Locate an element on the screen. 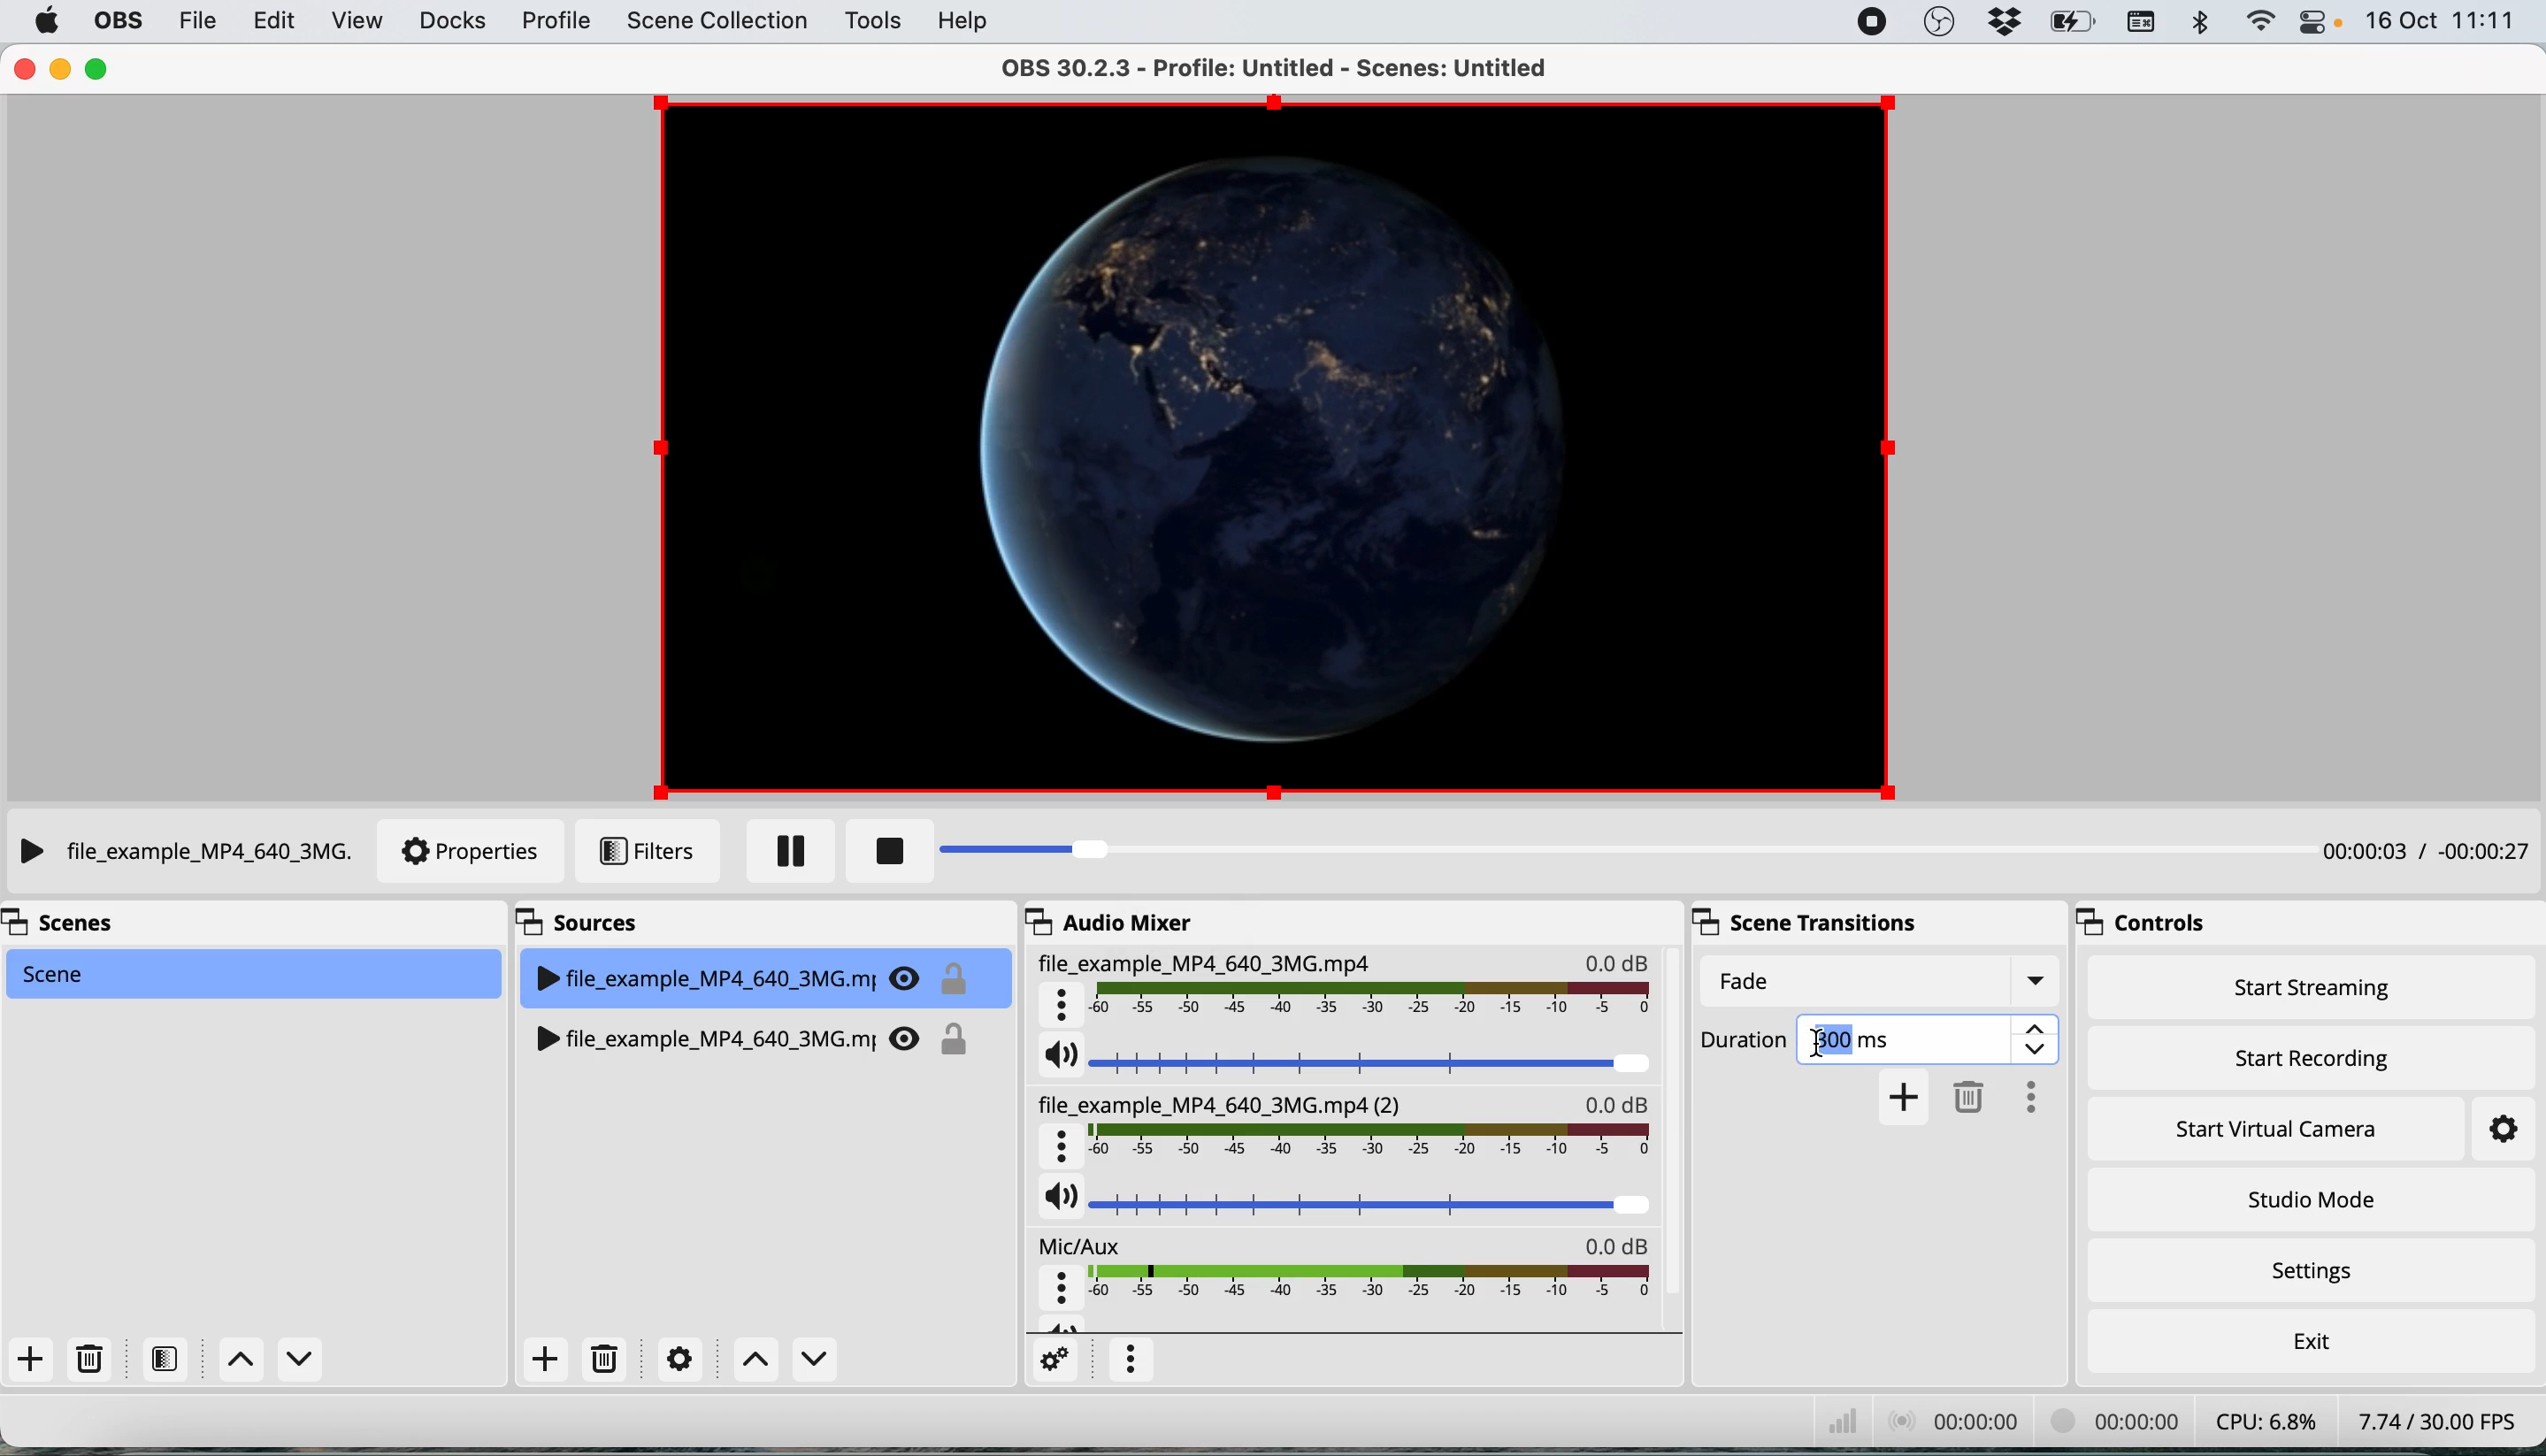 Image resolution: width=2546 pixels, height=1456 pixels. start recording is located at coordinates (2306, 1058).